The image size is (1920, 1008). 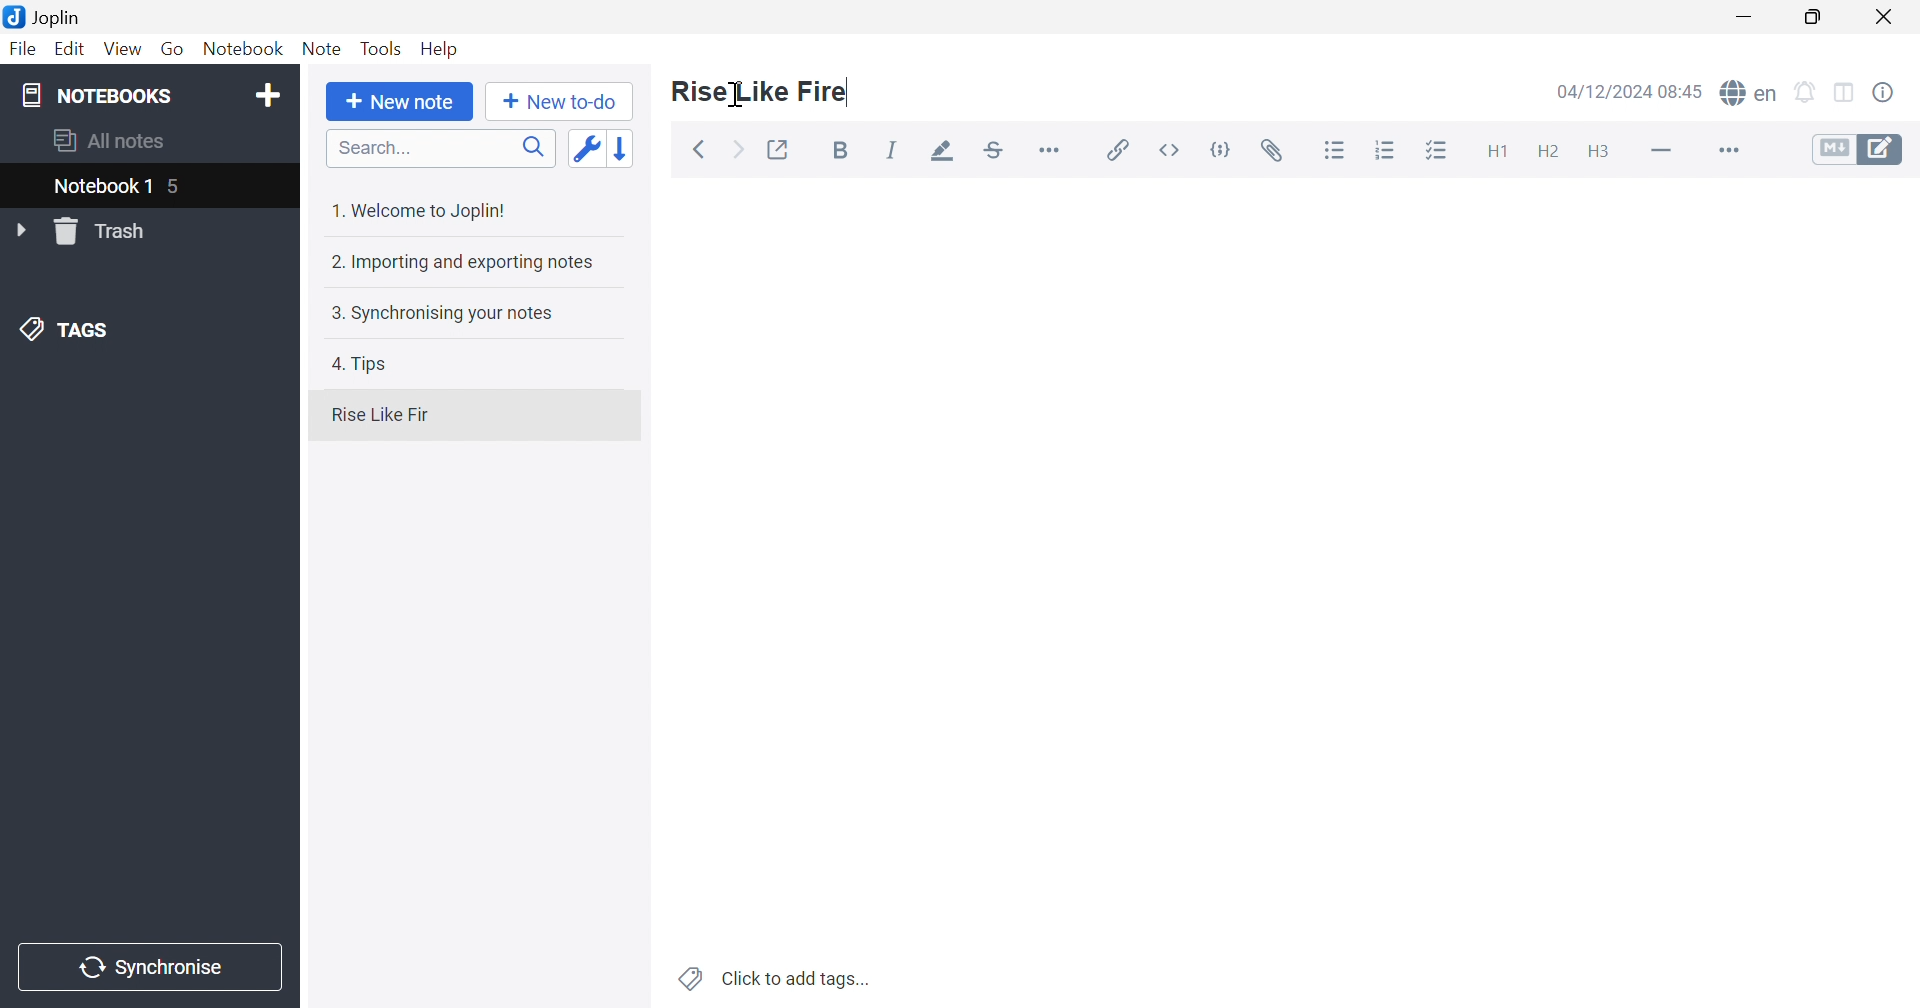 What do you see at coordinates (111, 140) in the screenshot?
I see `All notes` at bounding box center [111, 140].